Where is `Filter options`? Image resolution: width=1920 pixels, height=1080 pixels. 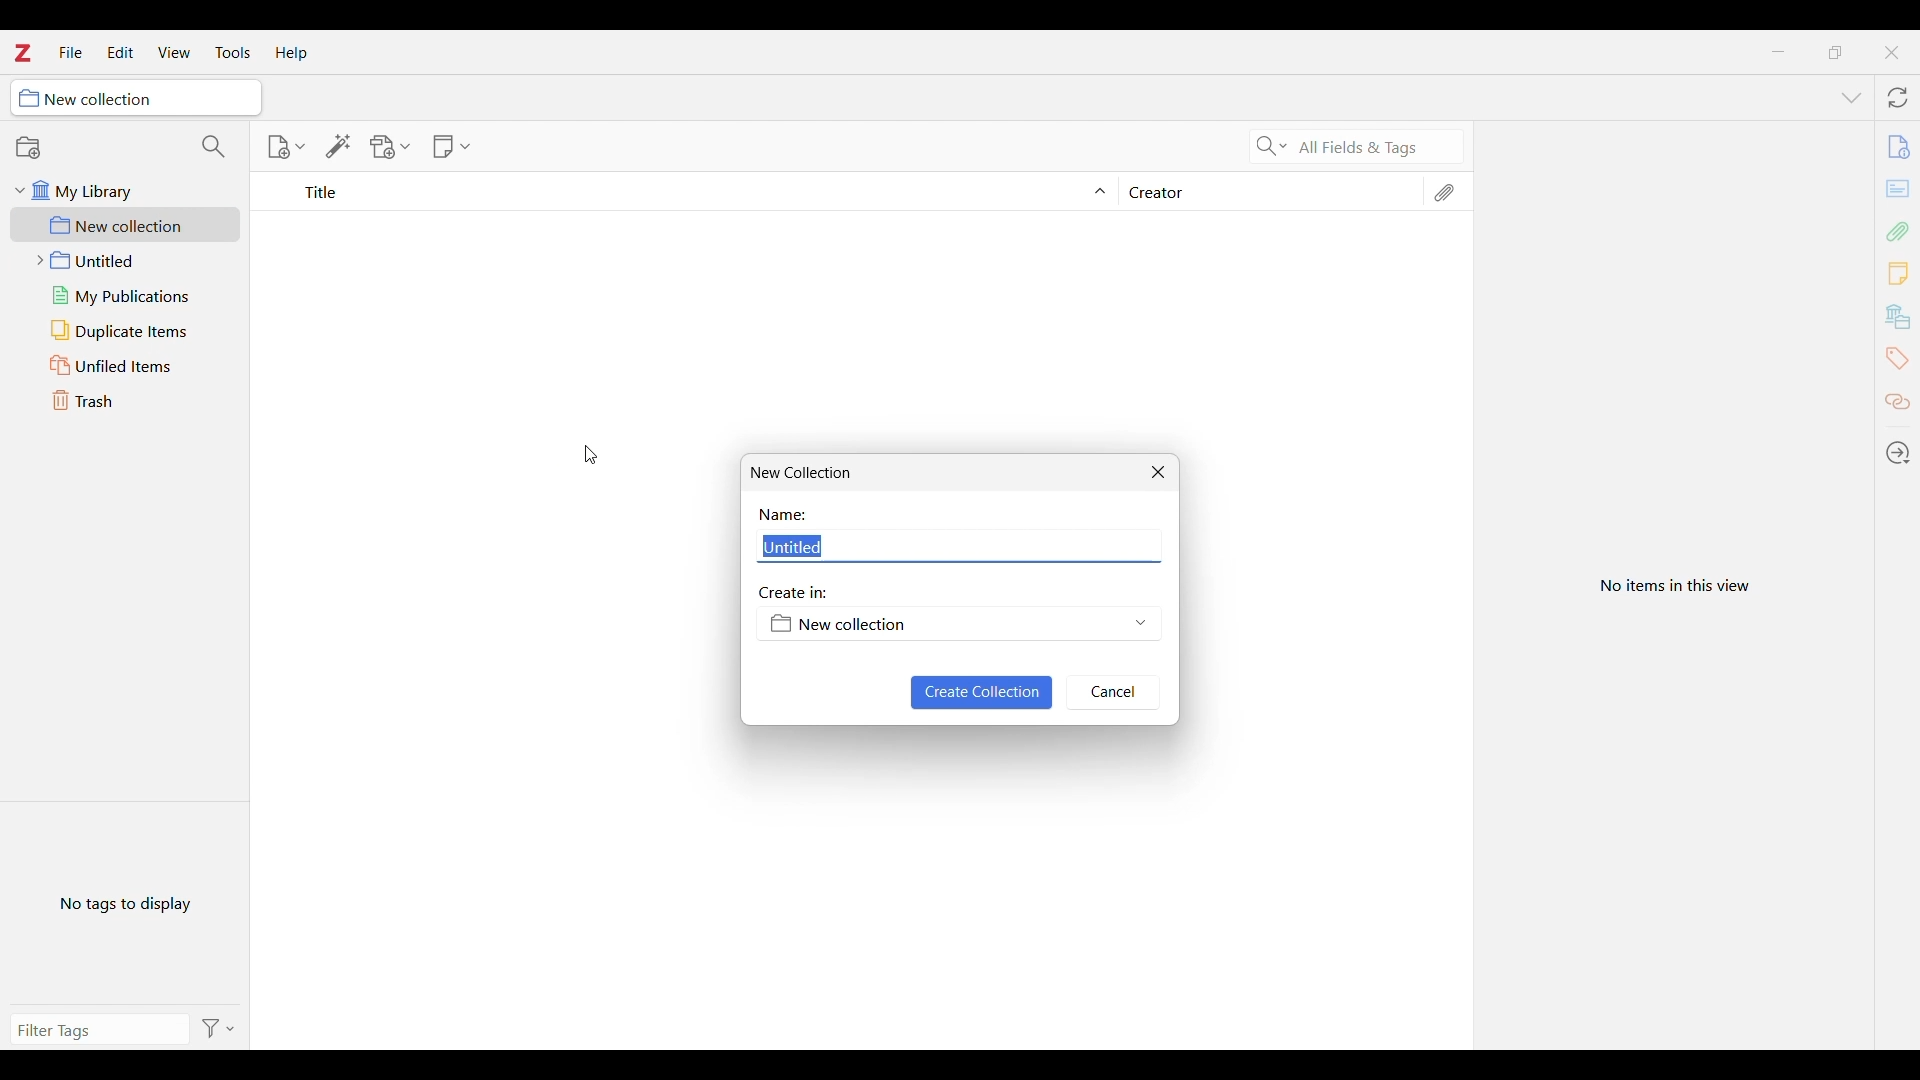
Filter options is located at coordinates (222, 1028).